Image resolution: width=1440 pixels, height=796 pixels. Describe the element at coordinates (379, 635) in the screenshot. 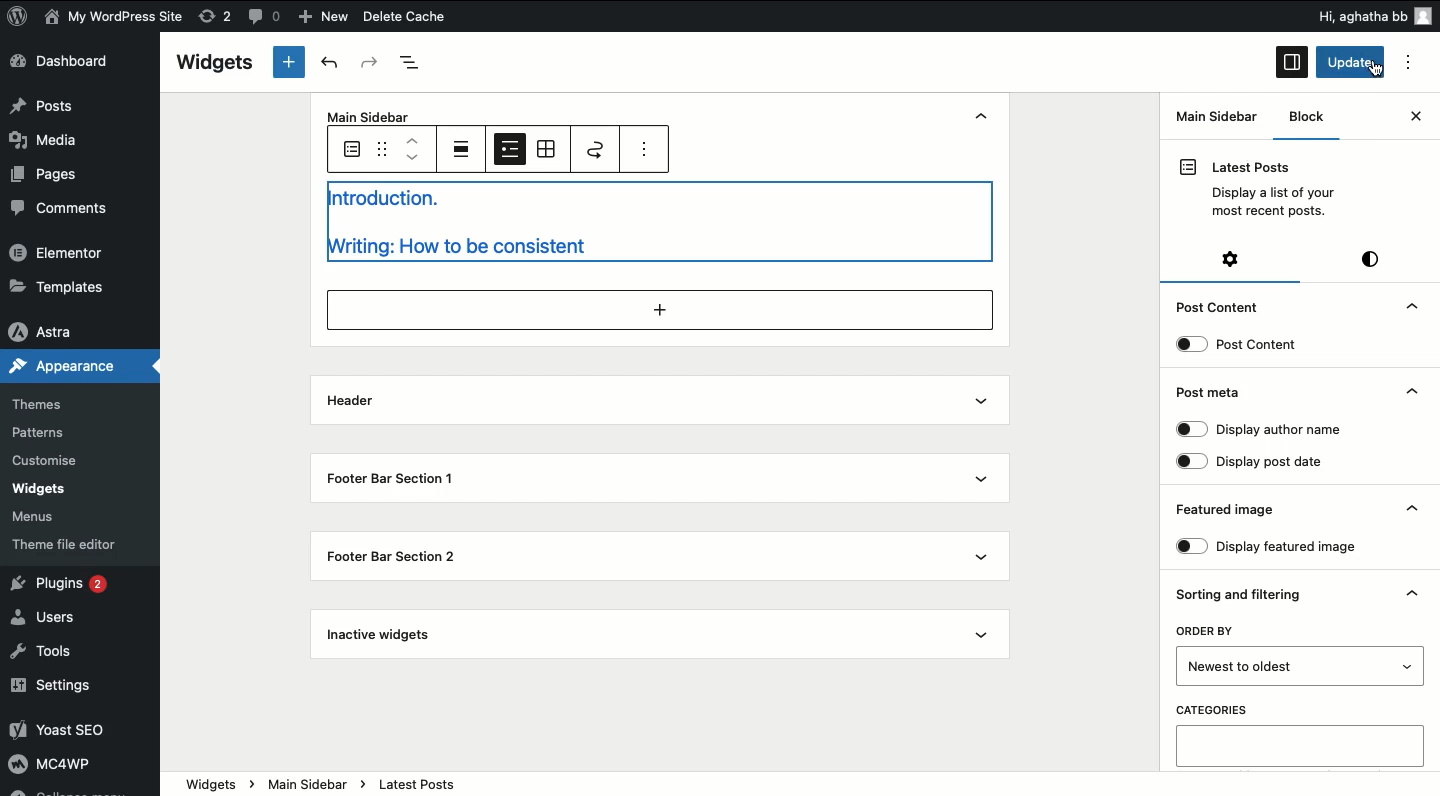

I see `Inactive widgets` at that location.